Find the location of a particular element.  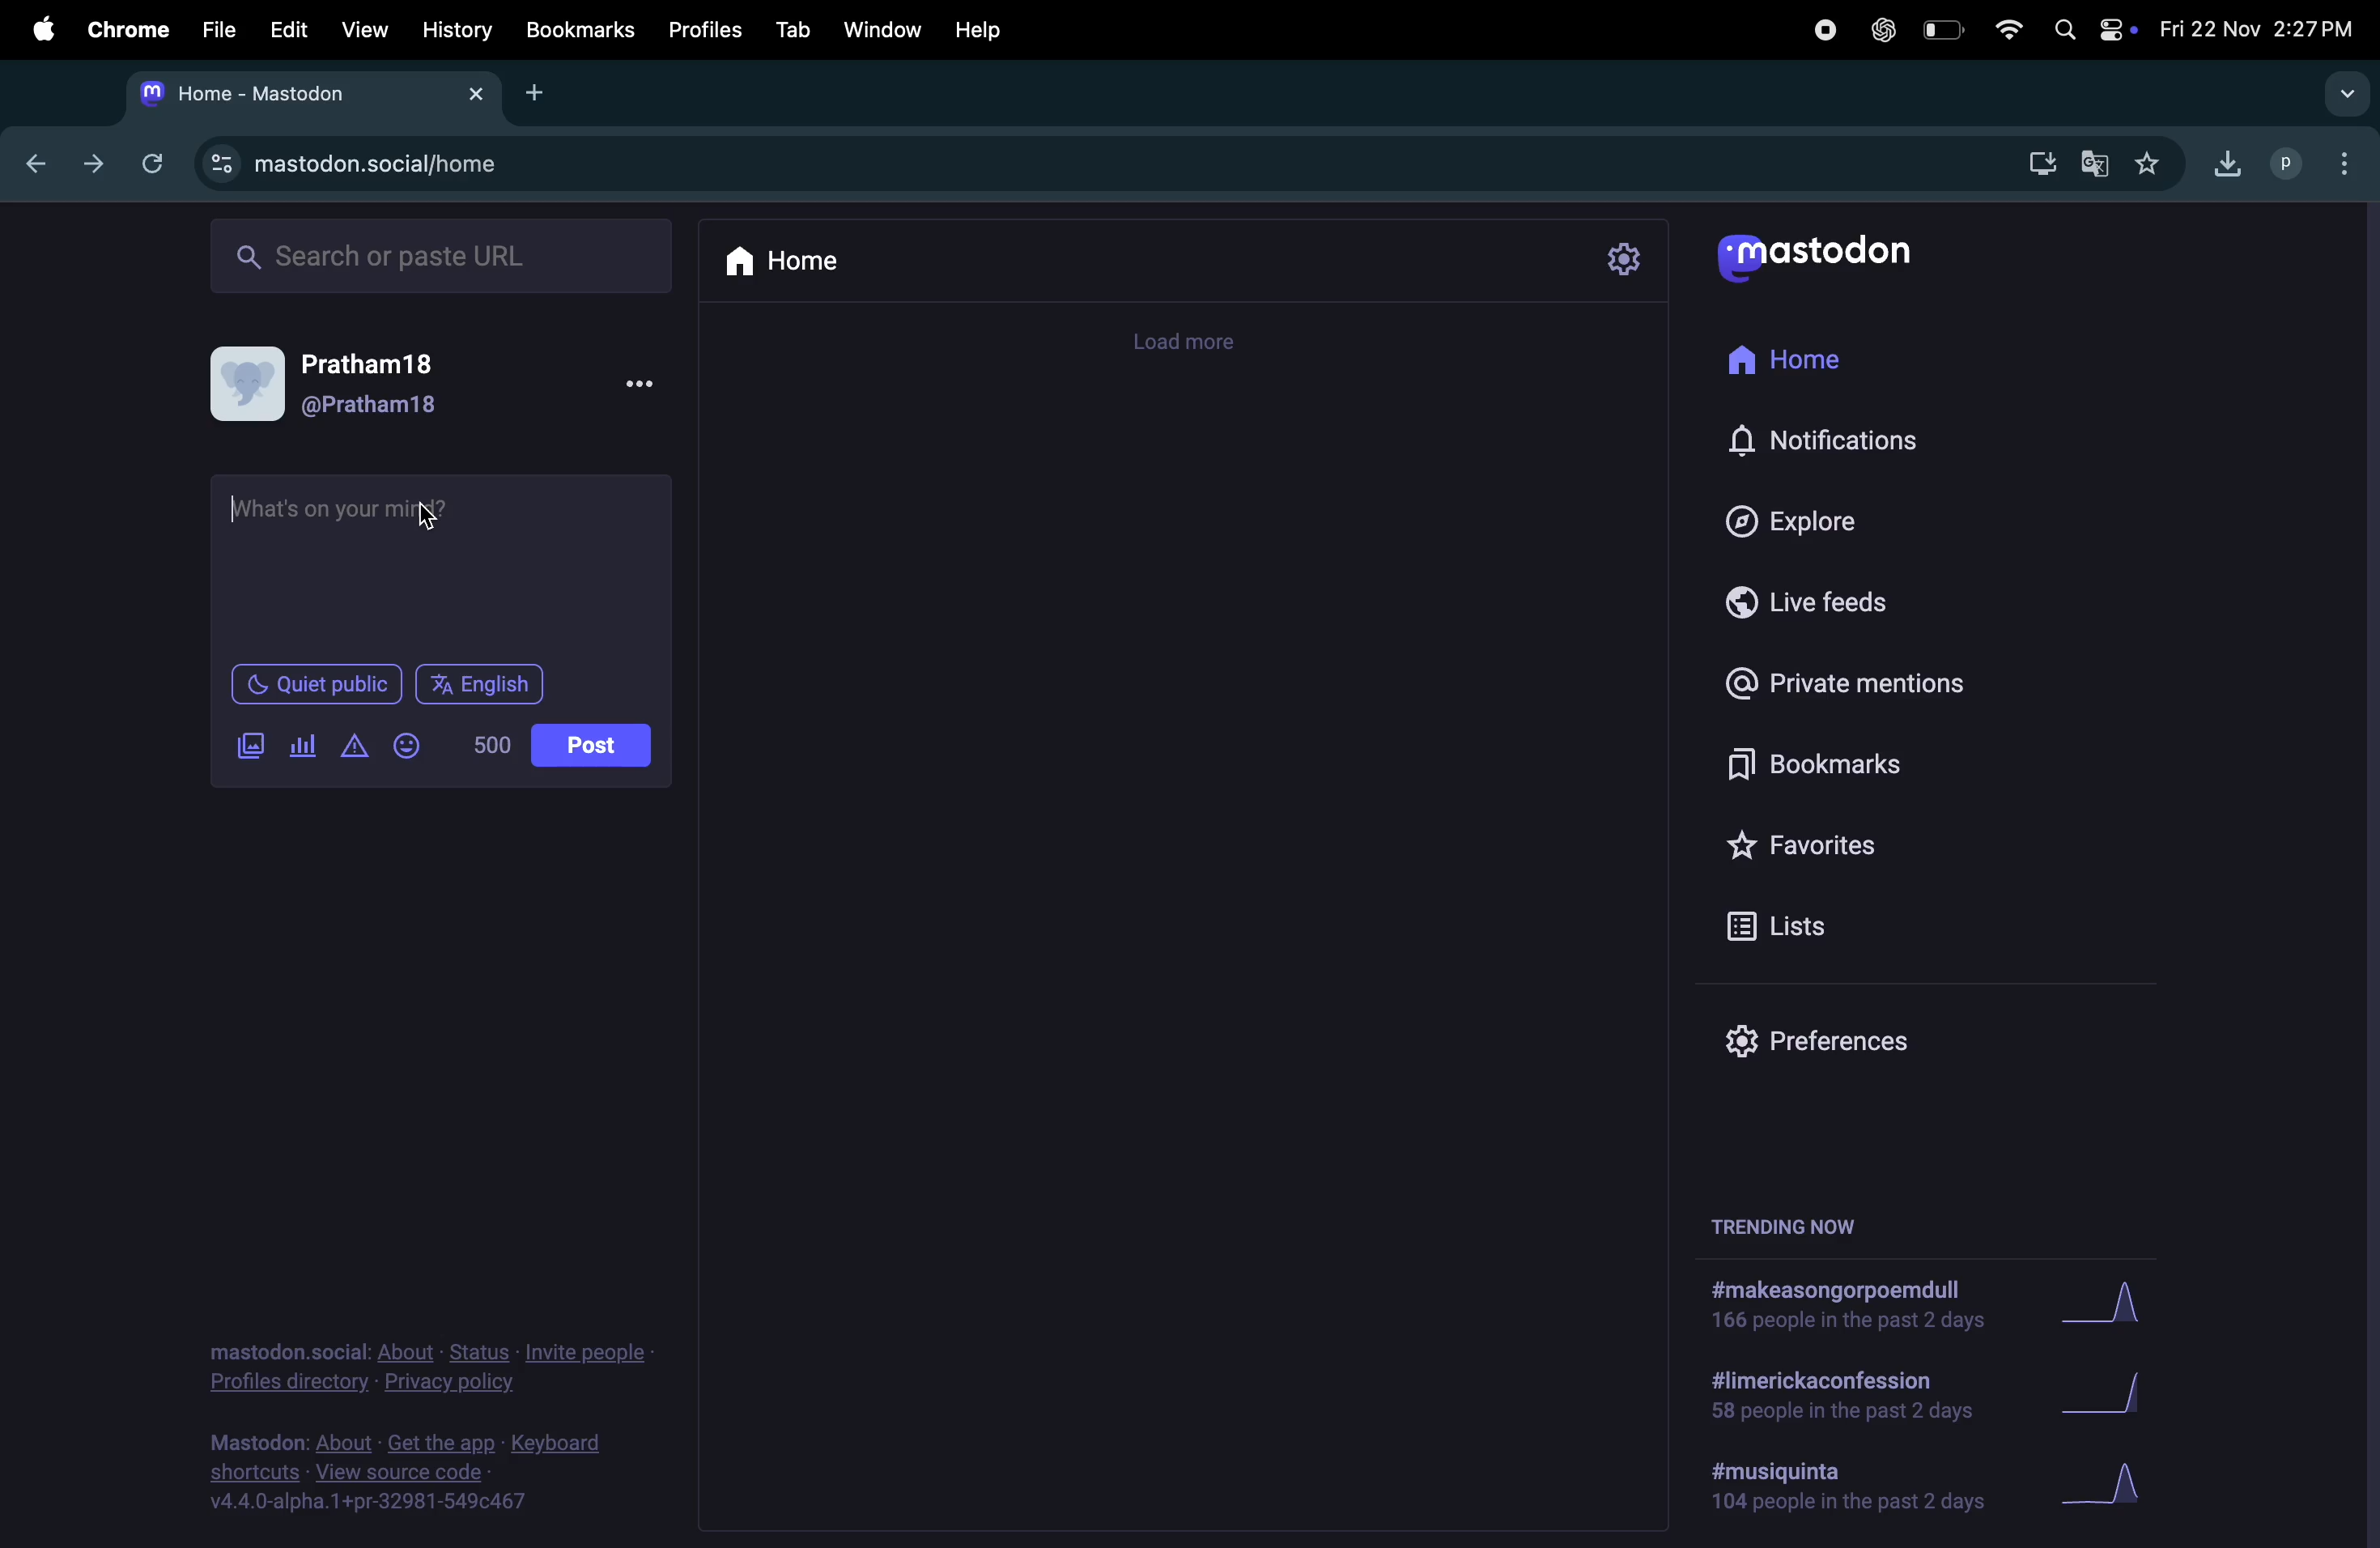

refresh is located at coordinates (148, 161).